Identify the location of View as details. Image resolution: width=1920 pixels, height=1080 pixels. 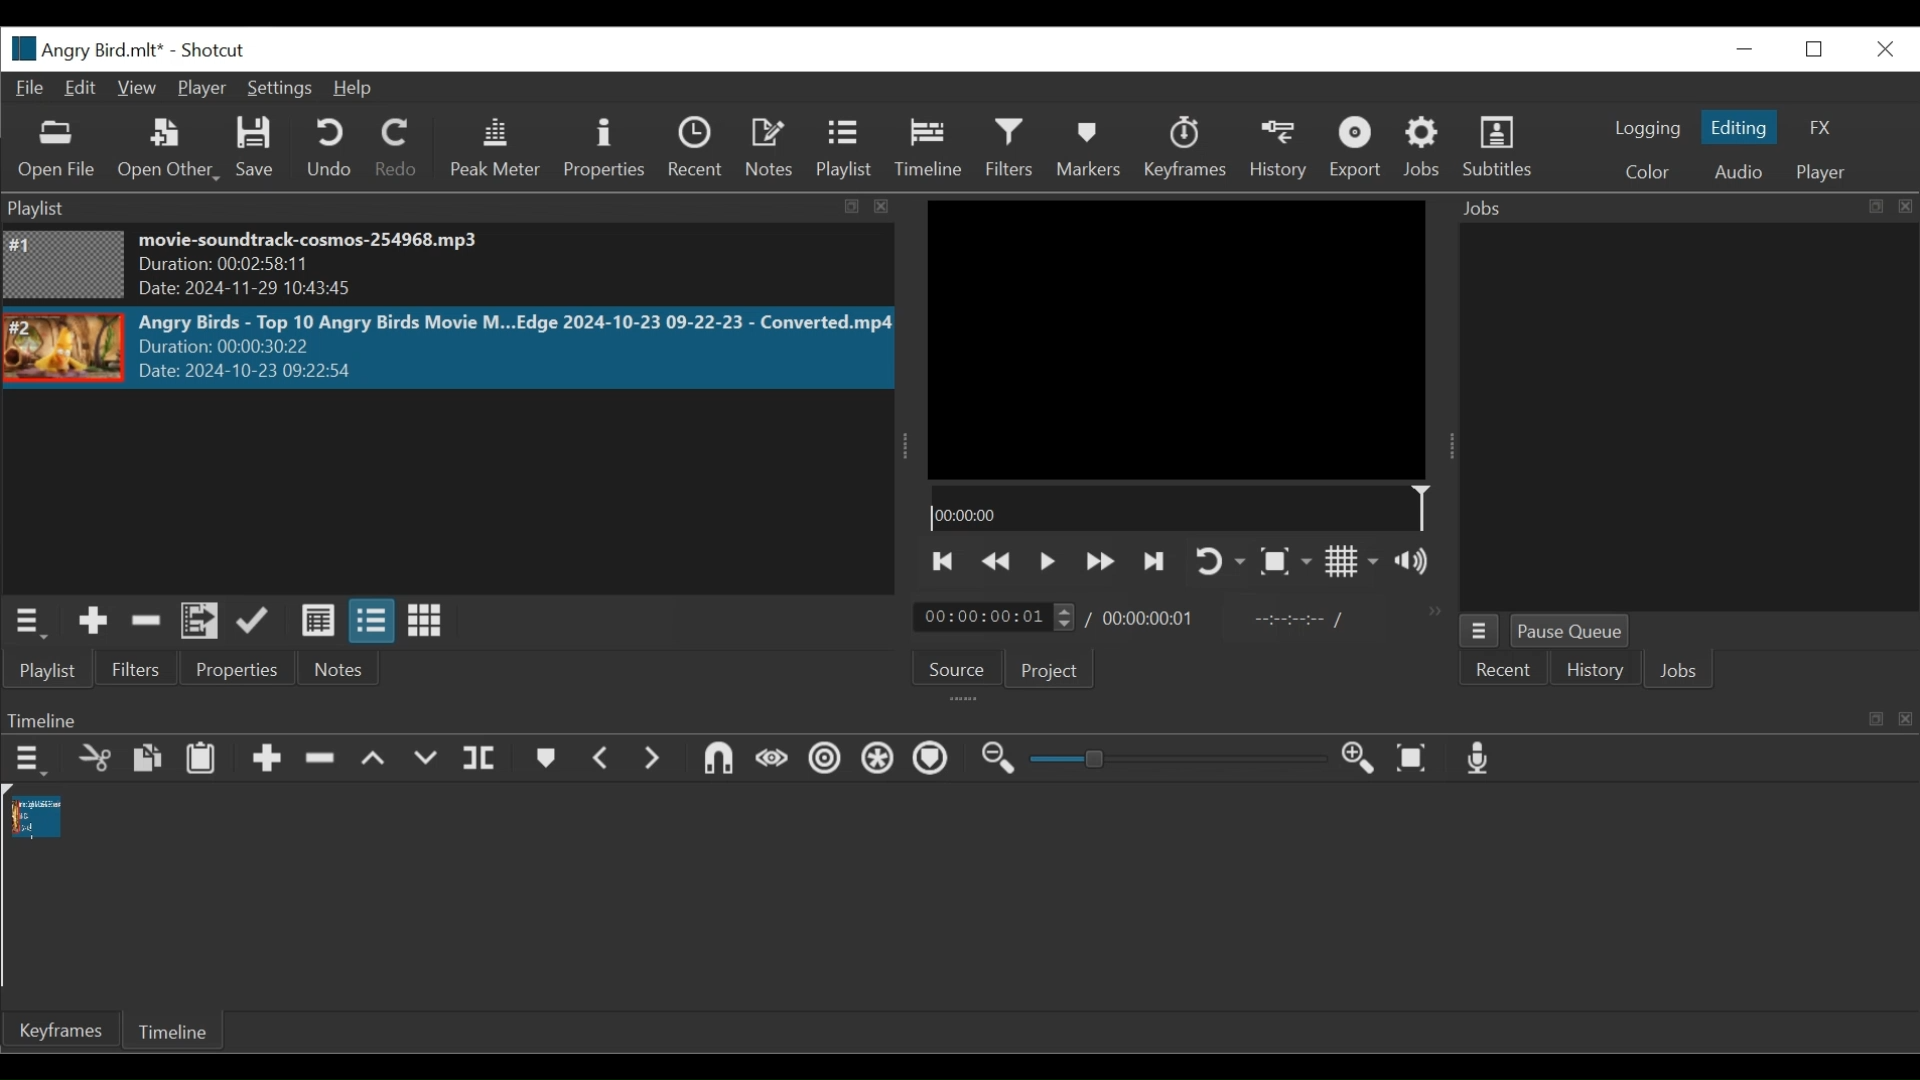
(317, 623).